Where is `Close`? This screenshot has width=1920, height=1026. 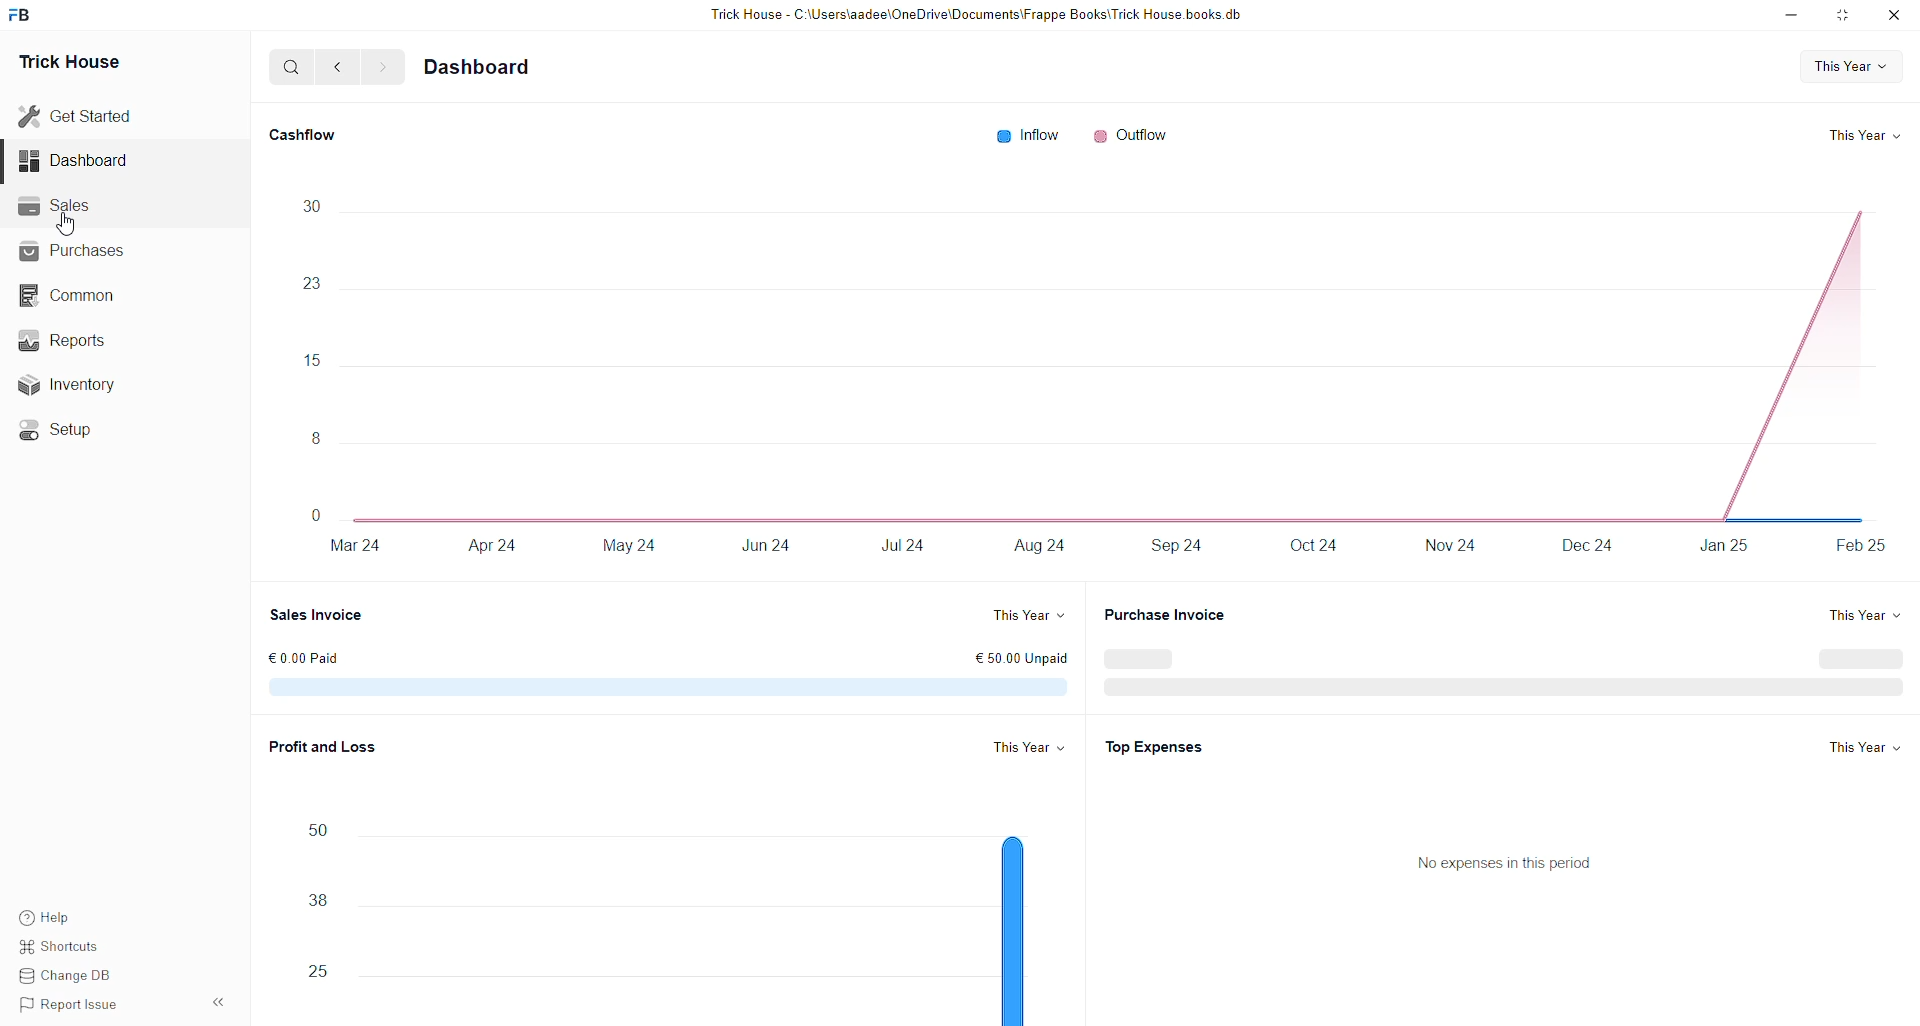 Close is located at coordinates (1893, 16).